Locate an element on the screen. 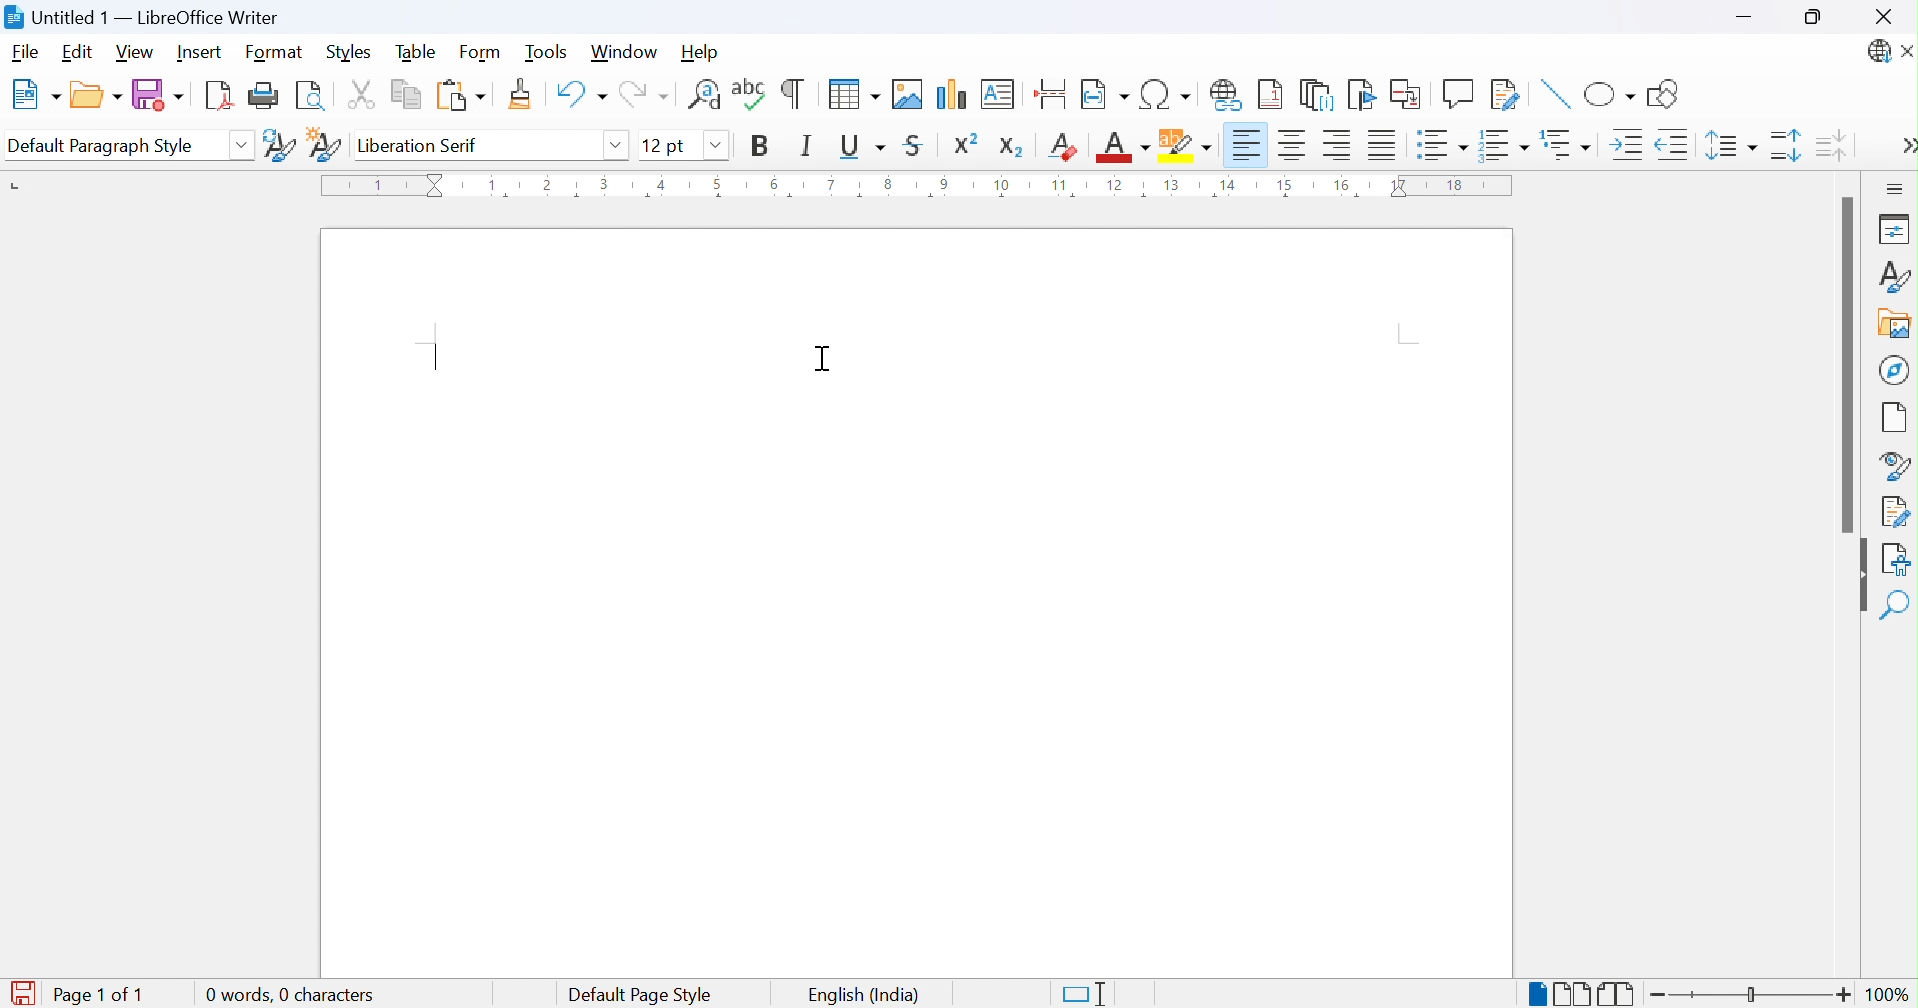 This screenshot has height=1008, width=1918. Insert is located at coordinates (199, 50).